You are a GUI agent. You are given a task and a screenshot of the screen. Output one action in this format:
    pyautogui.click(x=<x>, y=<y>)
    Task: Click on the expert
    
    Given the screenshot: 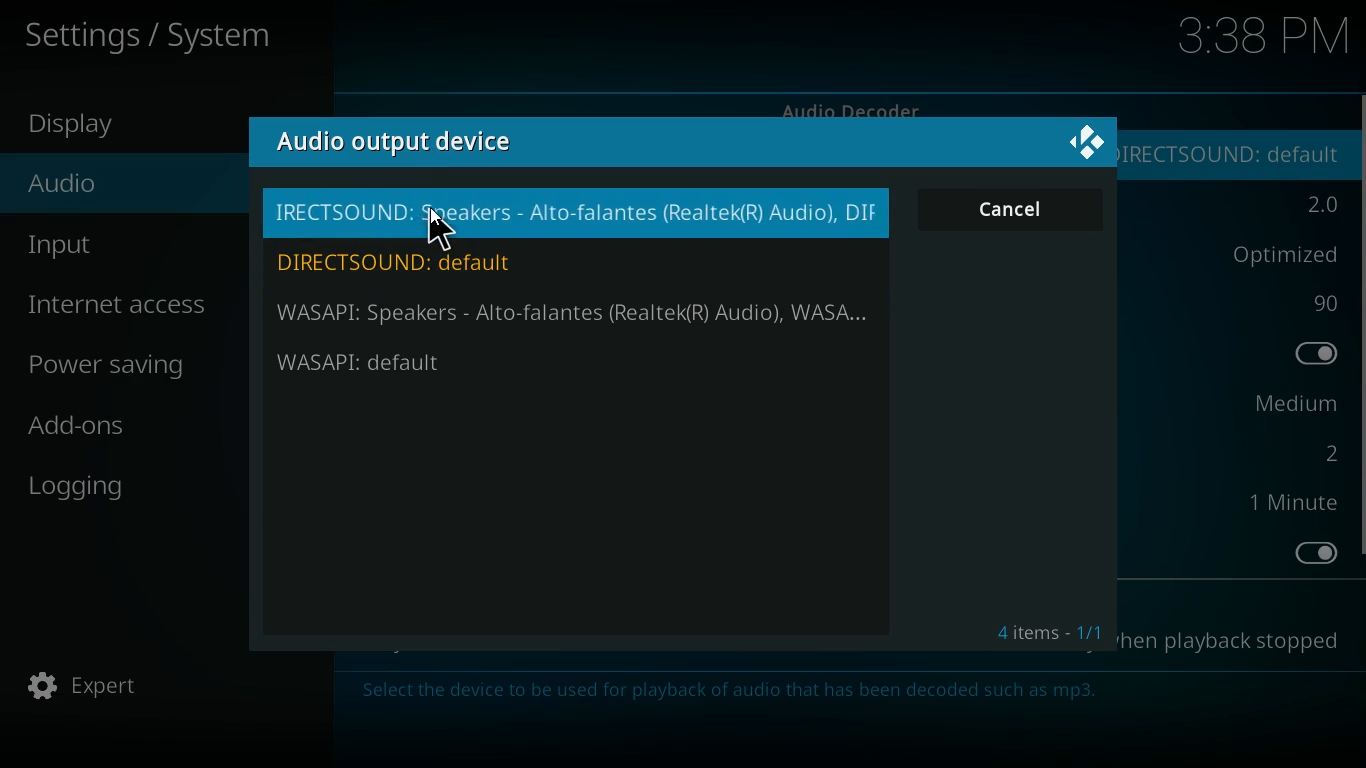 What is the action you would take?
    pyautogui.click(x=114, y=687)
    